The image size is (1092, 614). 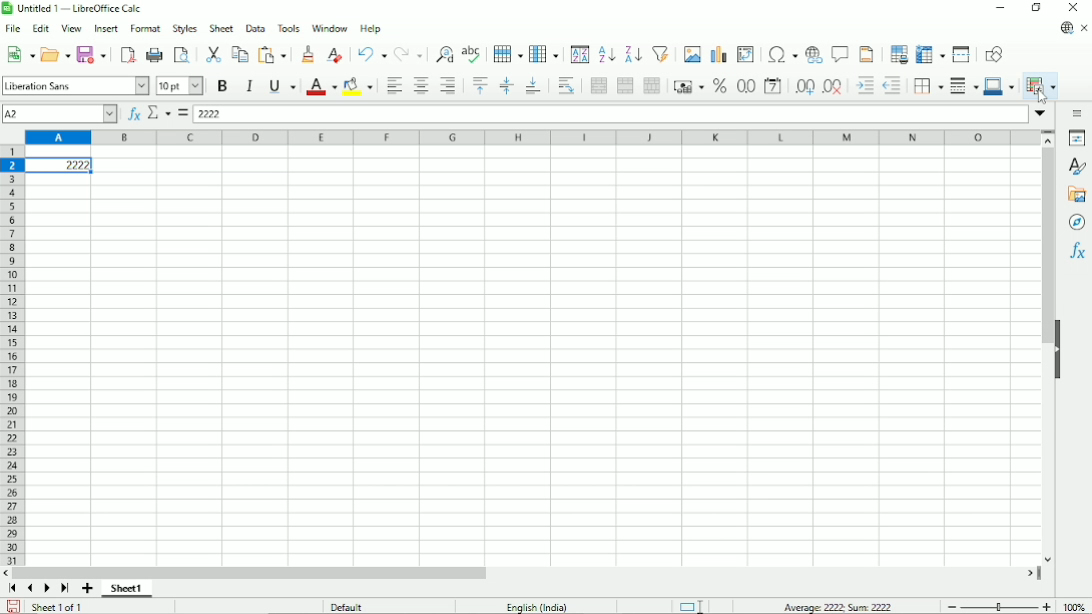 I want to click on Sidebar settings, so click(x=1079, y=113).